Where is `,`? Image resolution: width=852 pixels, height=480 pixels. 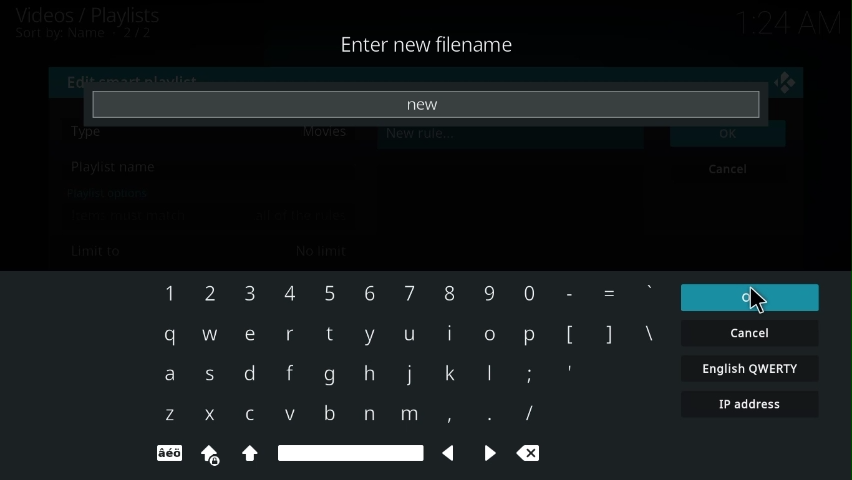 , is located at coordinates (447, 415).